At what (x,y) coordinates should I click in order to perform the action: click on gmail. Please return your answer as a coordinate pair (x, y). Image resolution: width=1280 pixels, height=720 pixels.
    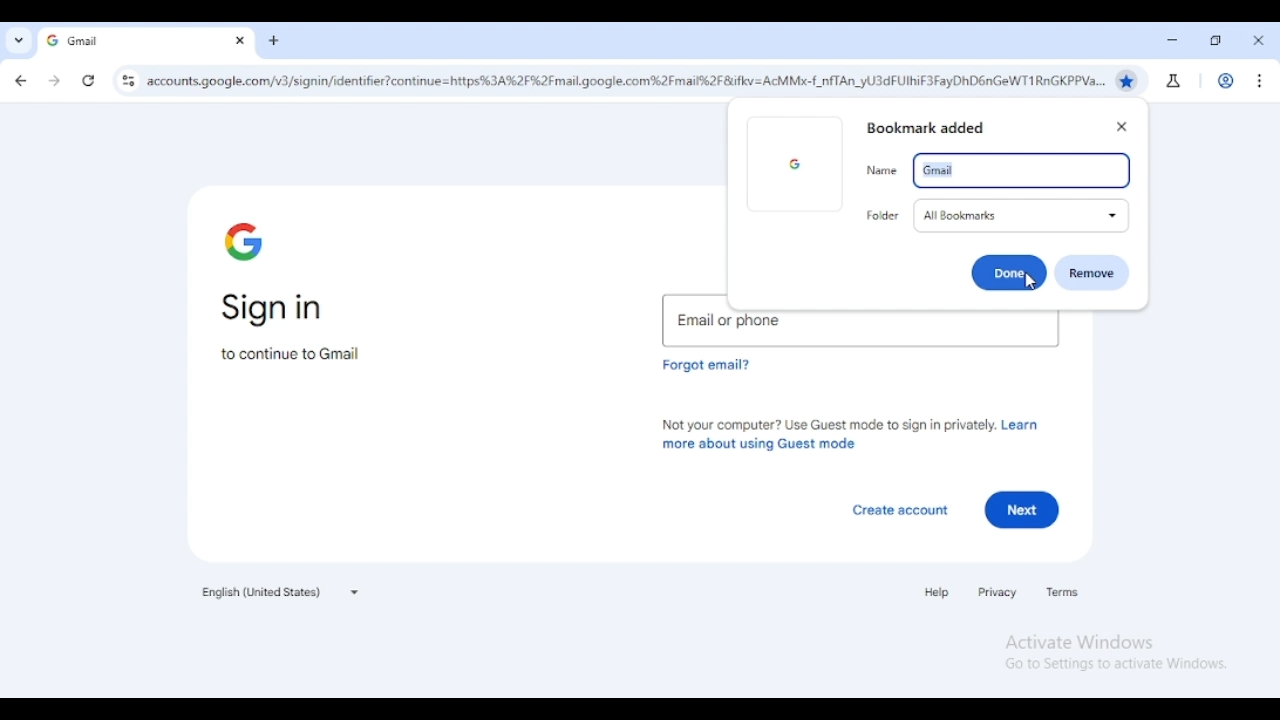
    Looking at the image, I should click on (126, 41).